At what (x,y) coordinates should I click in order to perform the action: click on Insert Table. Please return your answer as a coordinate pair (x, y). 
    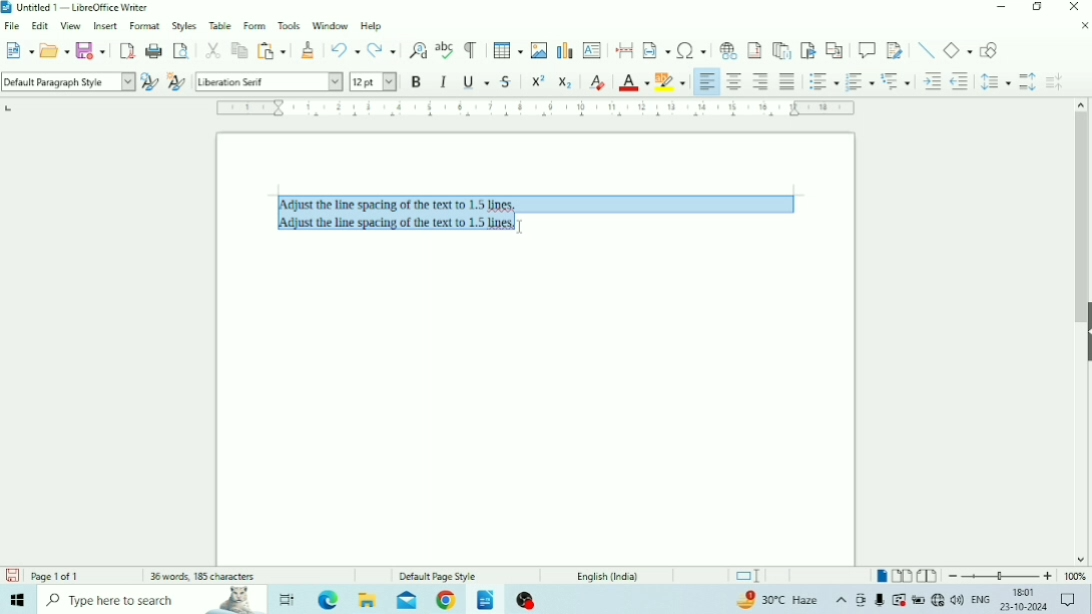
    Looking at the image, I should click on (508, 49).